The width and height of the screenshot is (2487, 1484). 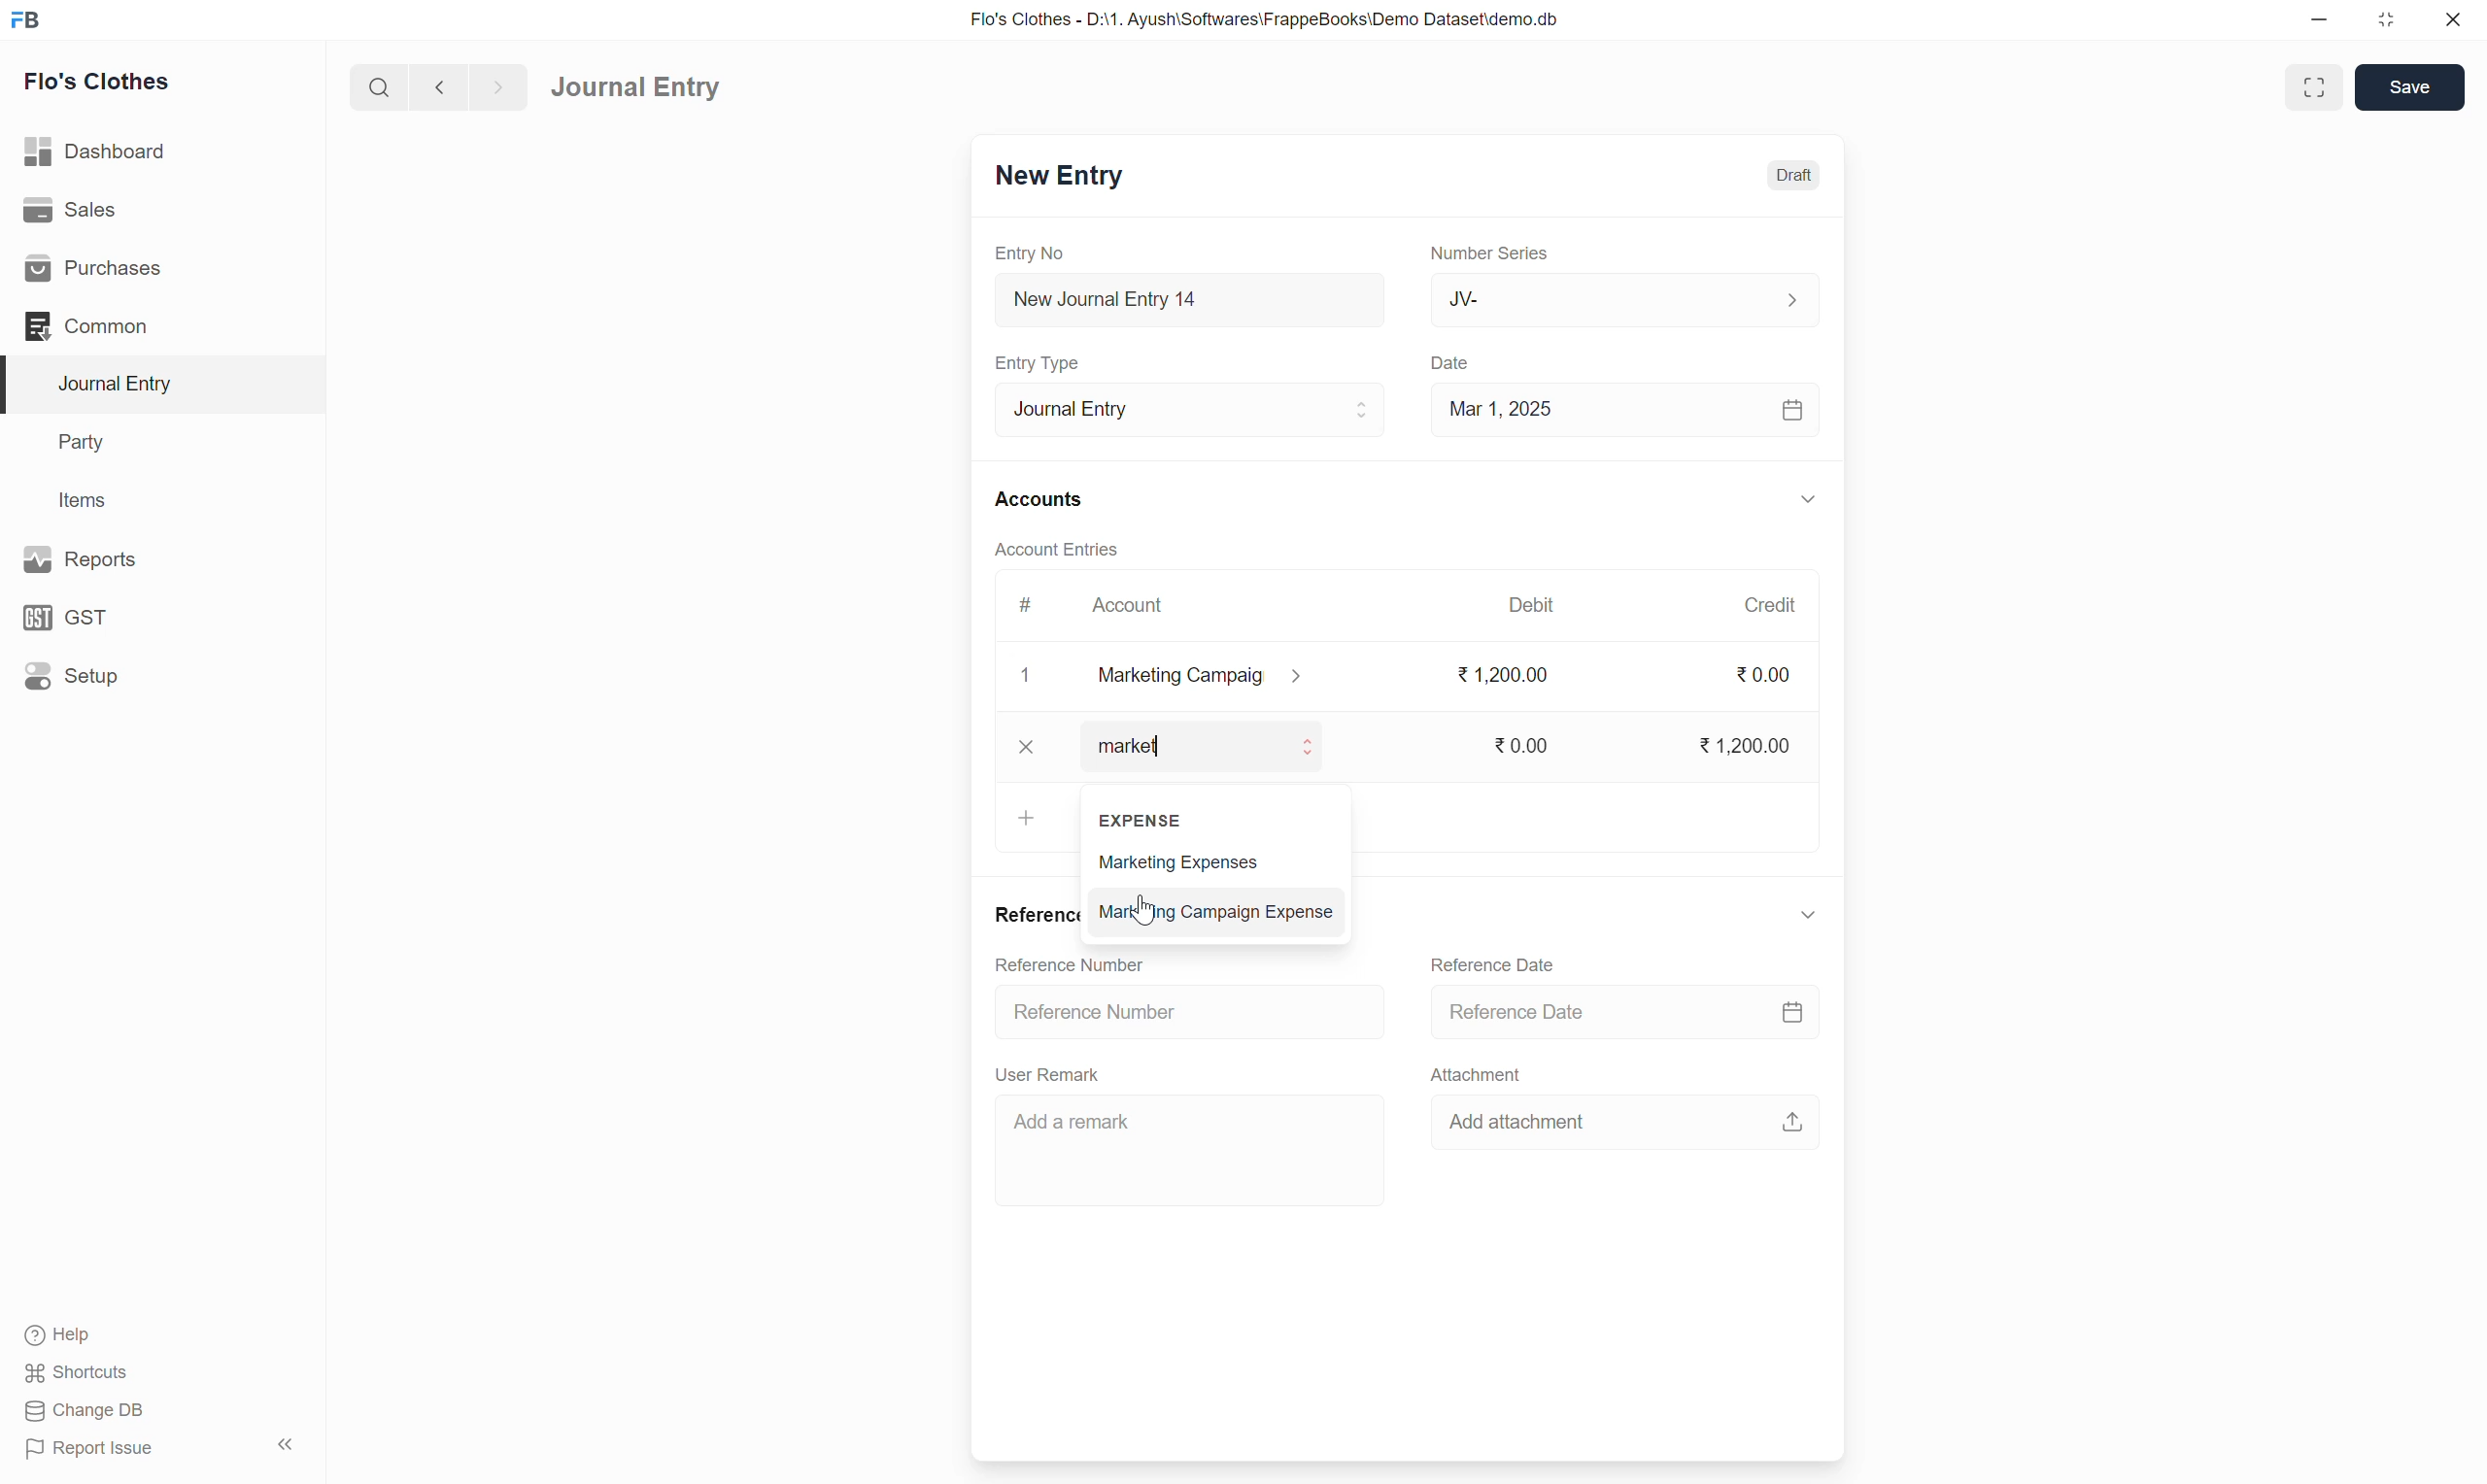 What do you see at coordinates (1765, 675) in the screenshot?
I see `0.00` at bounding box center [1765, 675].